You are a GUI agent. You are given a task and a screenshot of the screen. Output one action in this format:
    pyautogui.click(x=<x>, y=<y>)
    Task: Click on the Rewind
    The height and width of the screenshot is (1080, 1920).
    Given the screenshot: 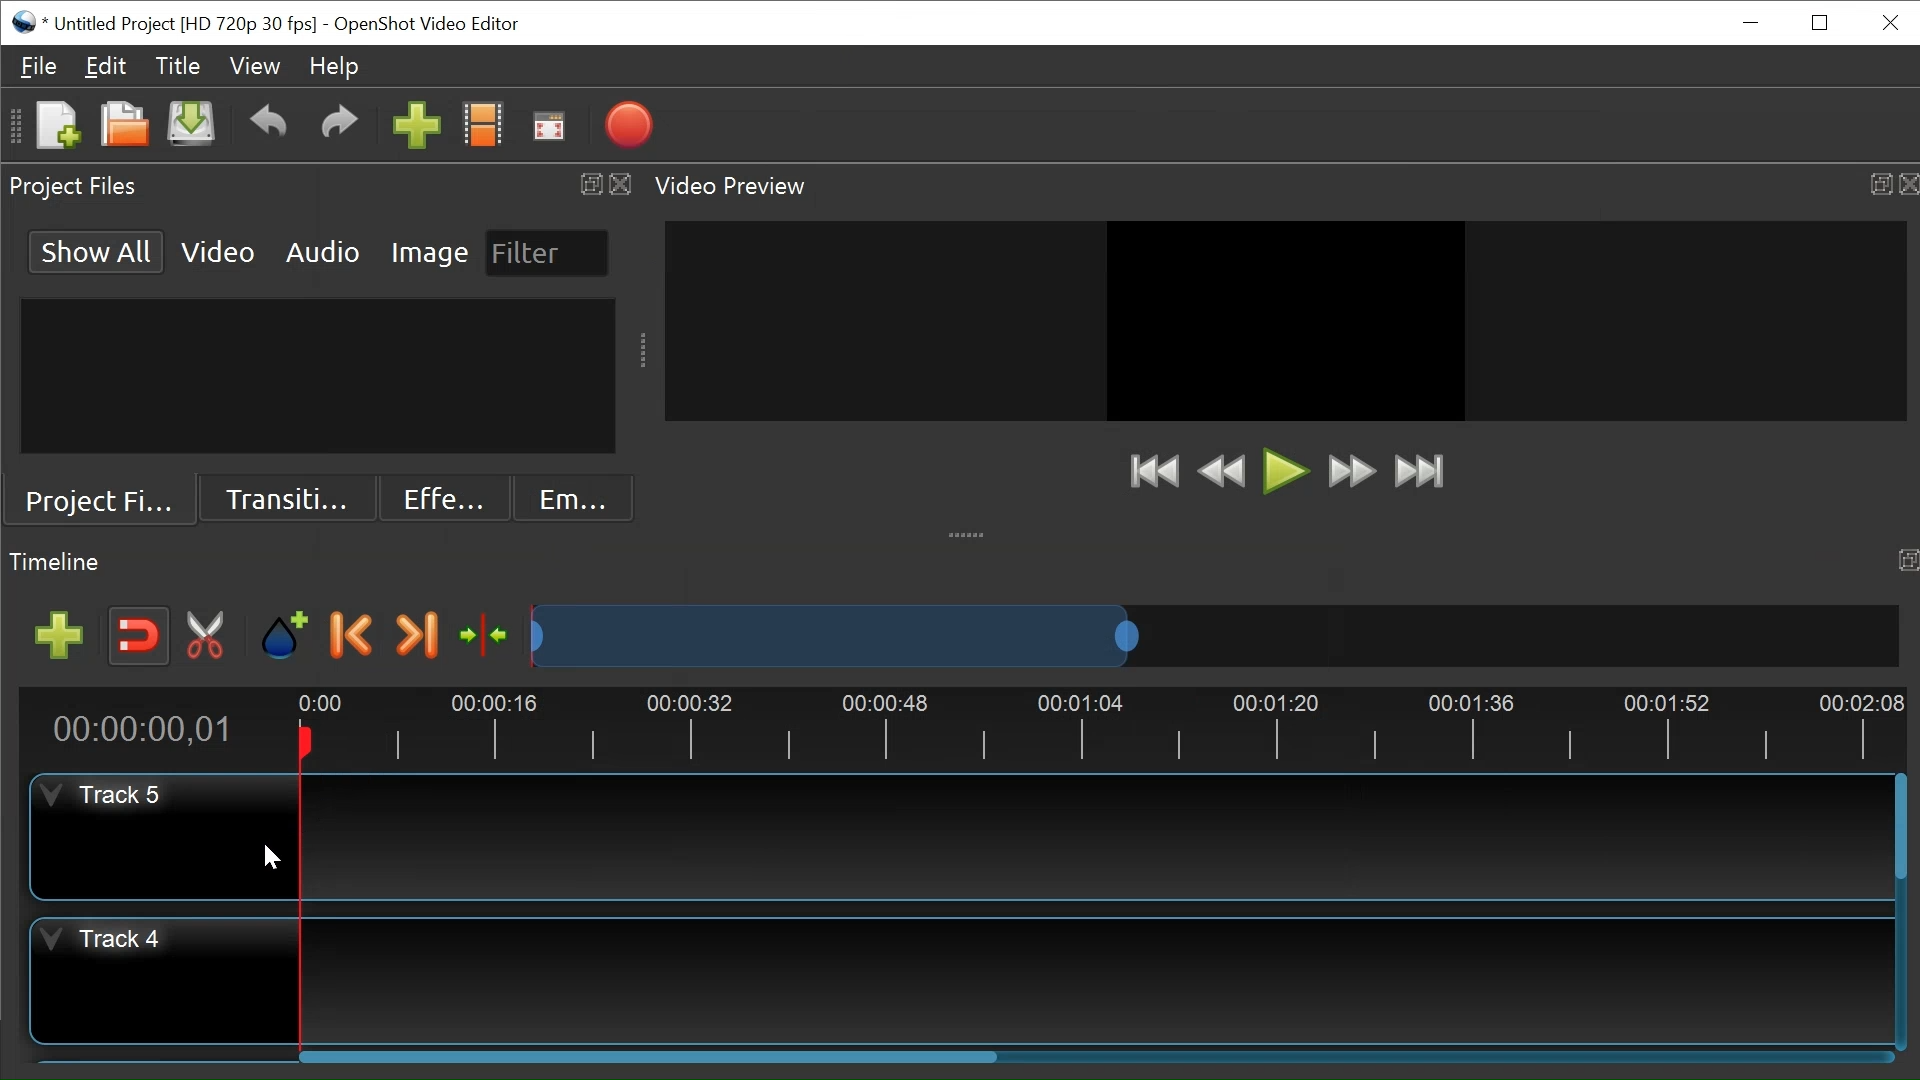 What is the action you would take?
    pyautogui.click(x=1223, y=472)
    